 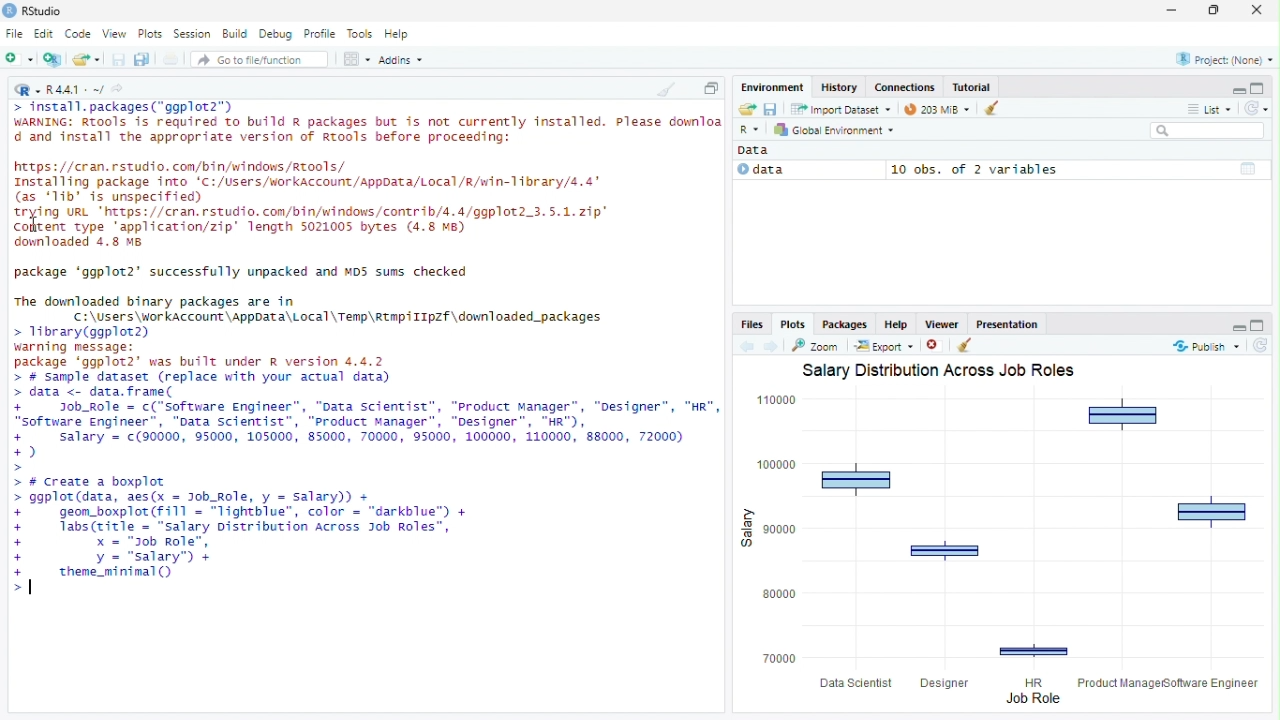 What do you see at coordinates (746, 110) in the screenshot?
I see `load workspace` at bounding box center [746, 110].